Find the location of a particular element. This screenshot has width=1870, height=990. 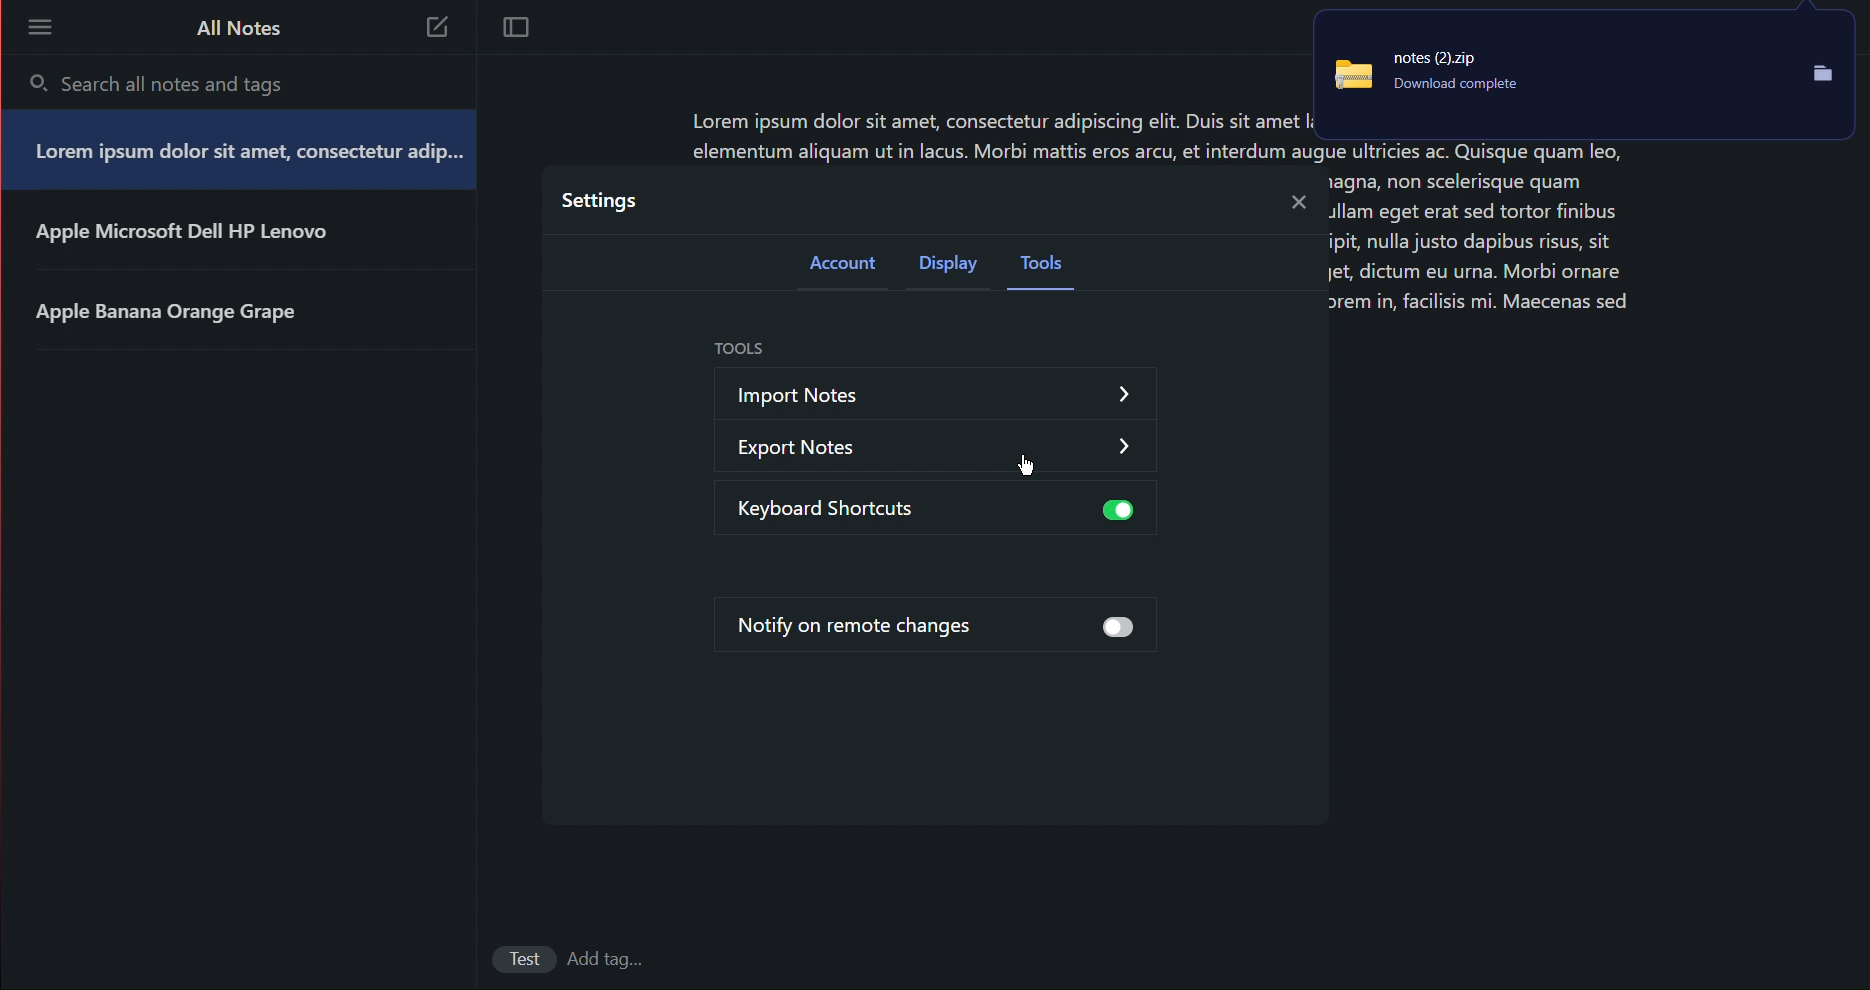

Lorem ipsum dolor sit amet, consectetur adipiscing elit. Duis sit amet I;
dip... elementum aliquam ut in lacus. Morbi mattis eros arcu, et interdum augue ultricies ac. Quisque quam leo, is located at coordinates (998, 132).